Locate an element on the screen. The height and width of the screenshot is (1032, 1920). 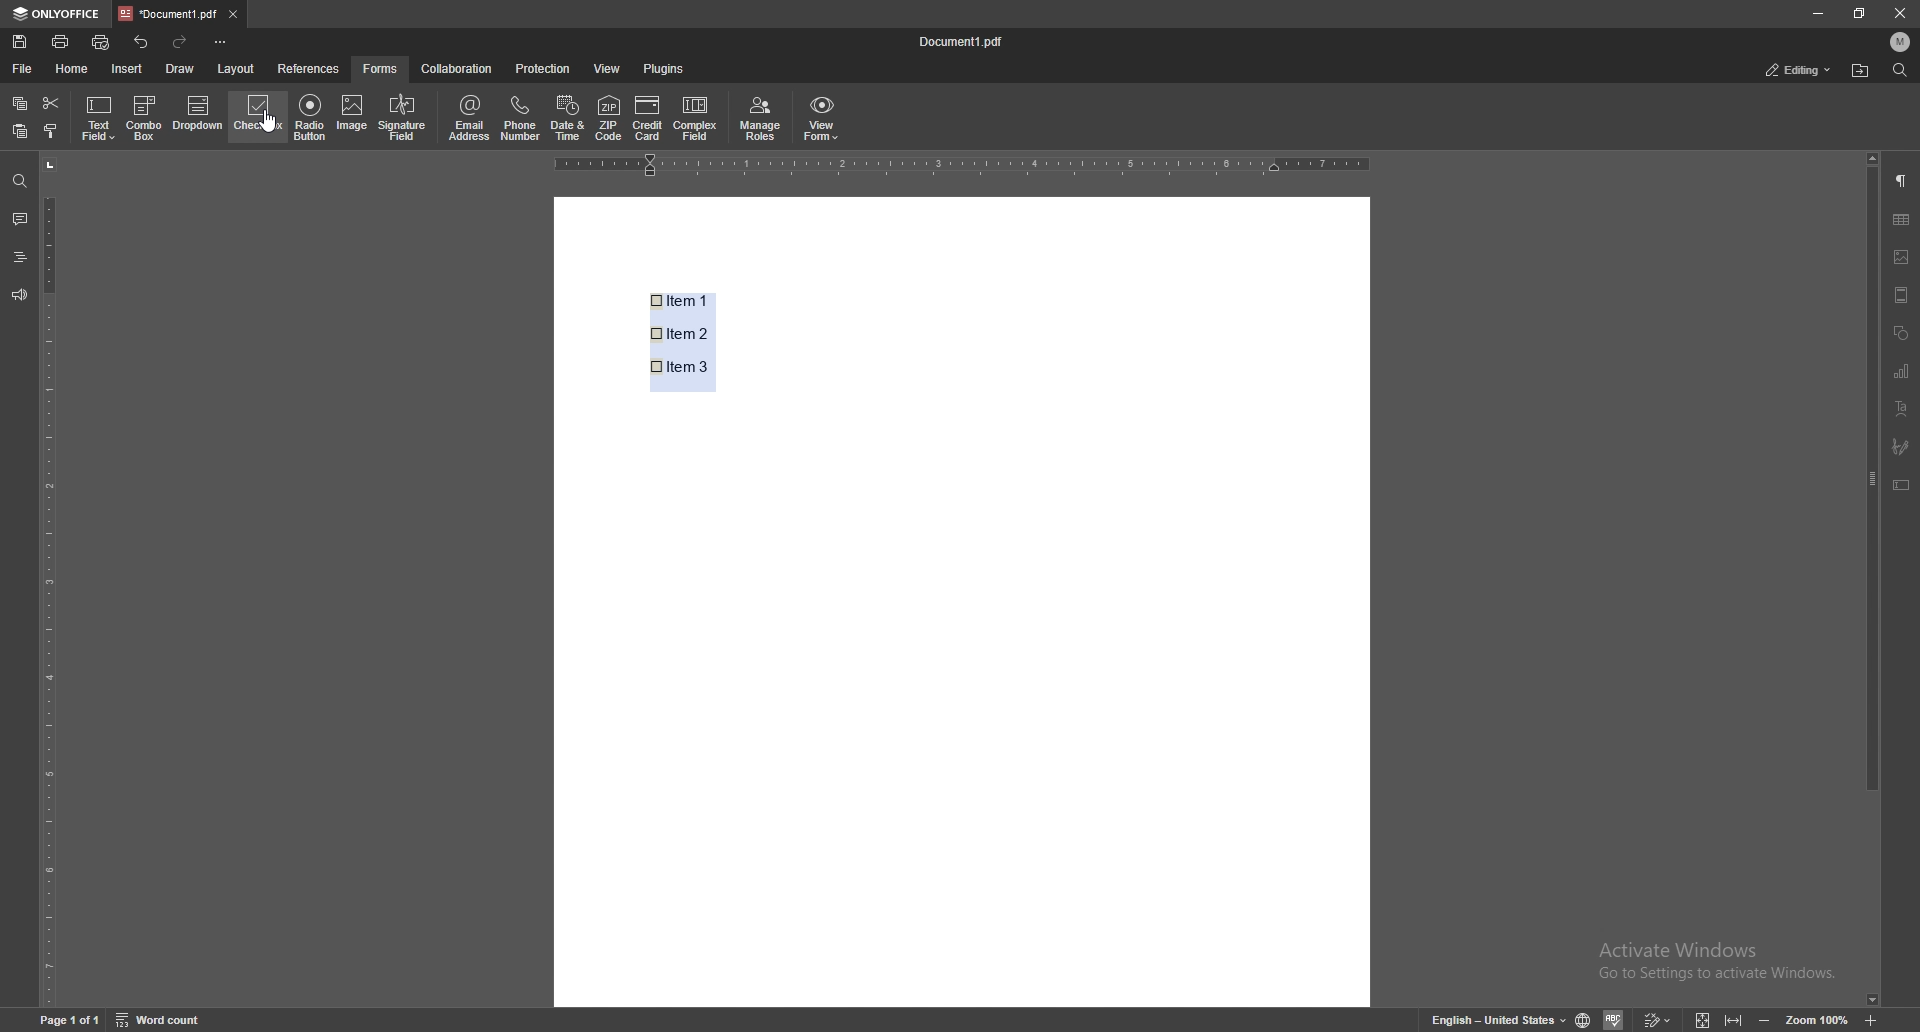
home is located at coordinates (76, 68).